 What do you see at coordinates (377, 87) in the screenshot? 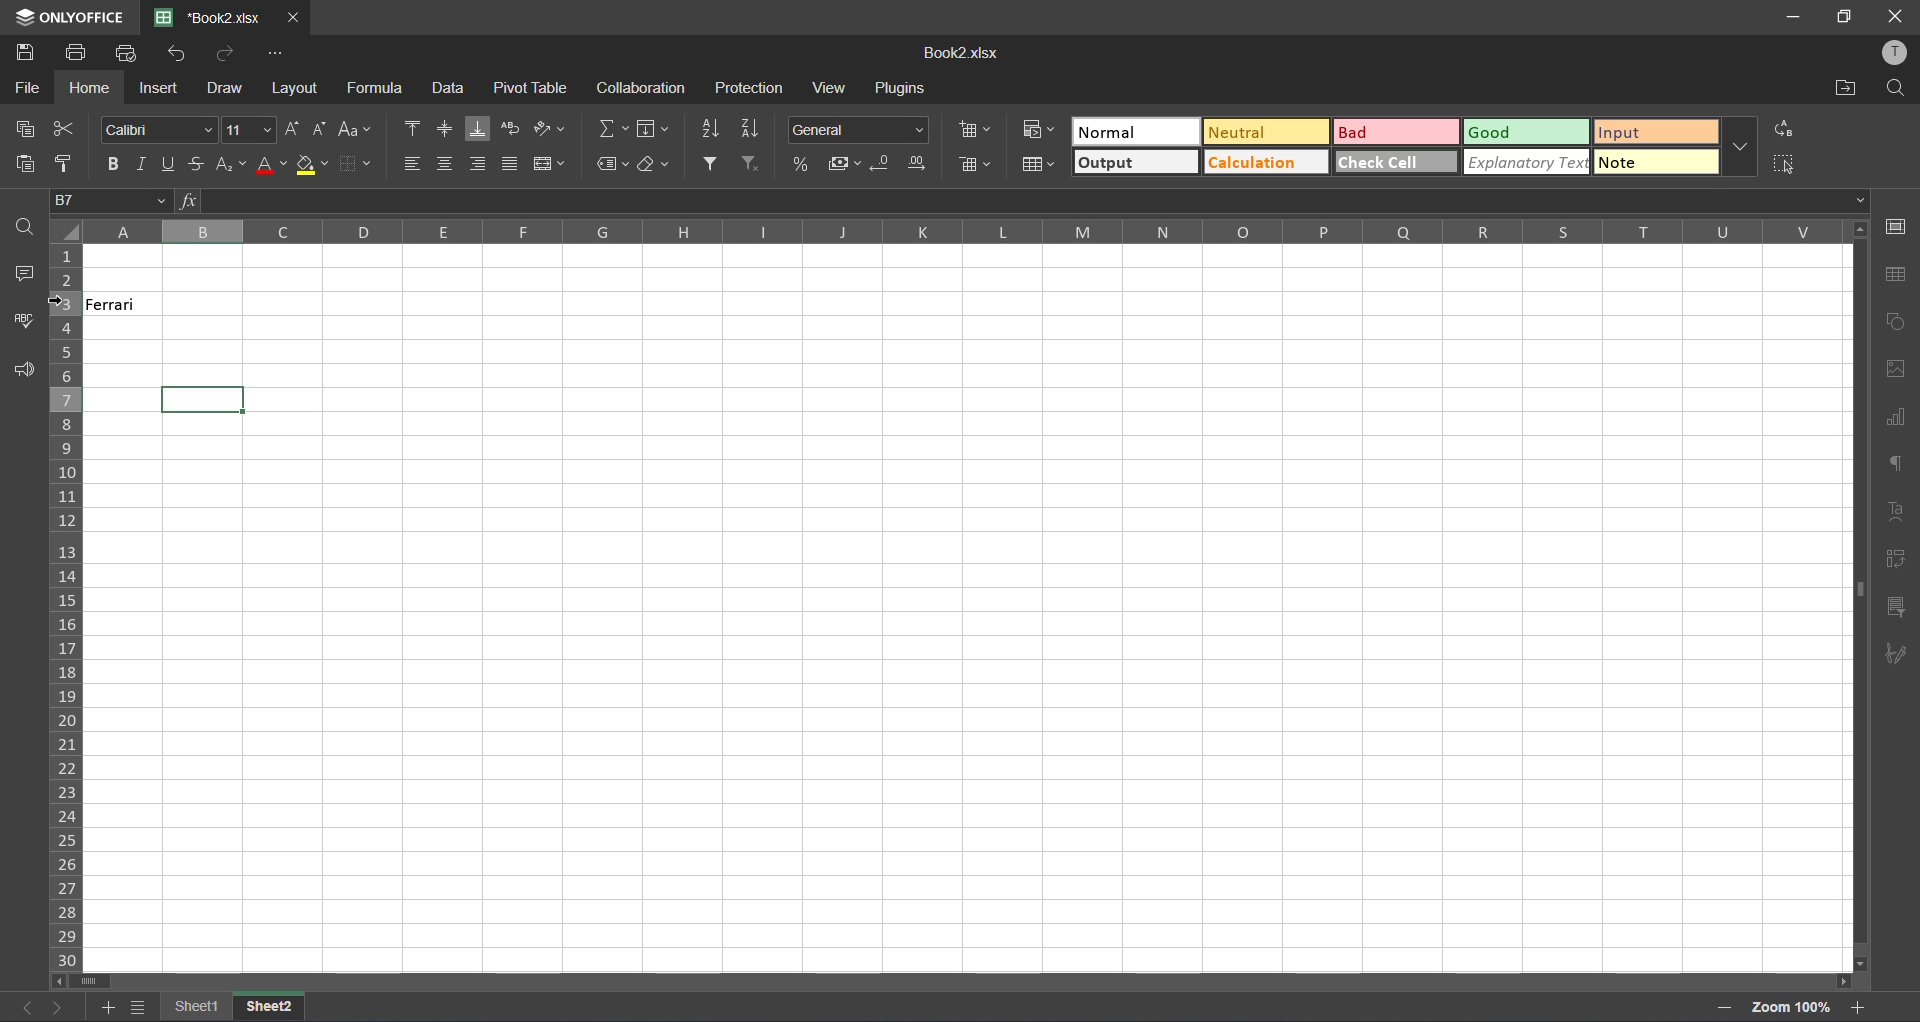
I see `formula` at bounding box center [377, 87].